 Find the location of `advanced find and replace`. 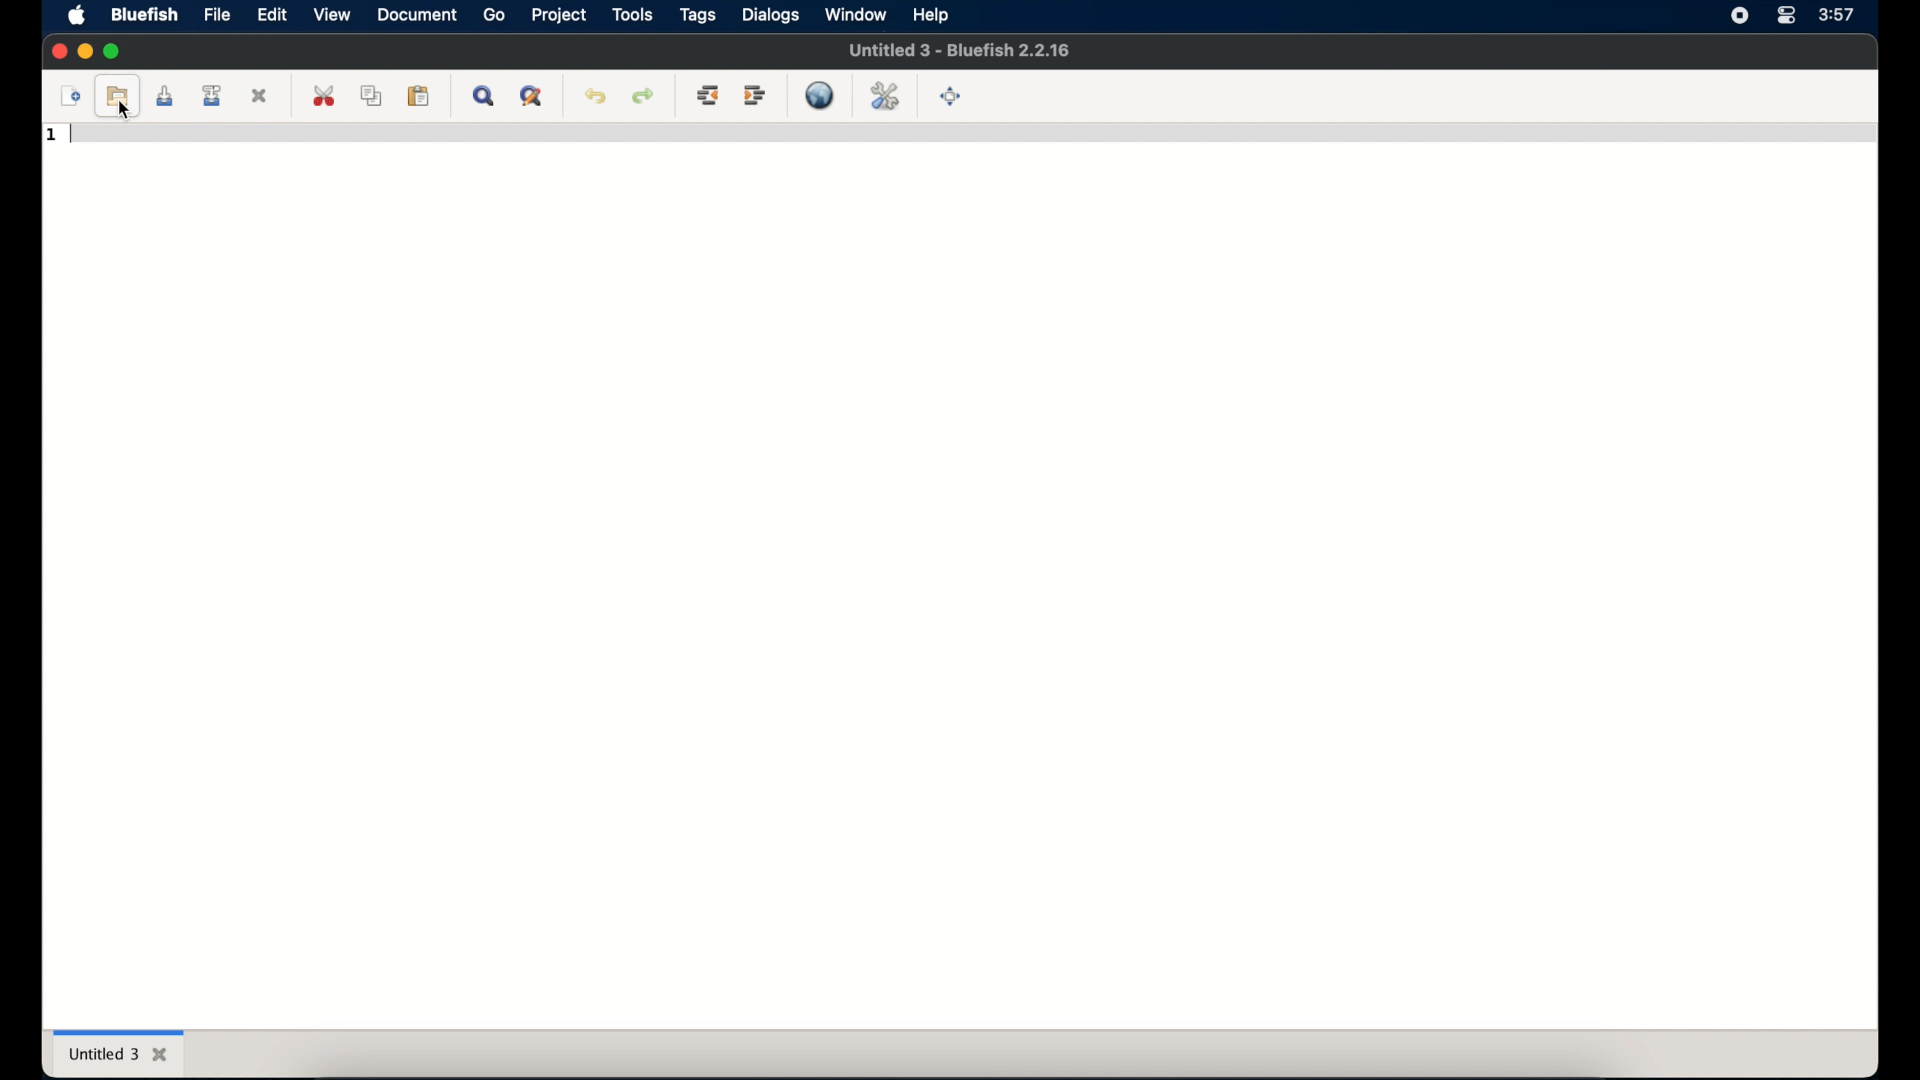

advanced find and replace is located at coordinates (530, 97).